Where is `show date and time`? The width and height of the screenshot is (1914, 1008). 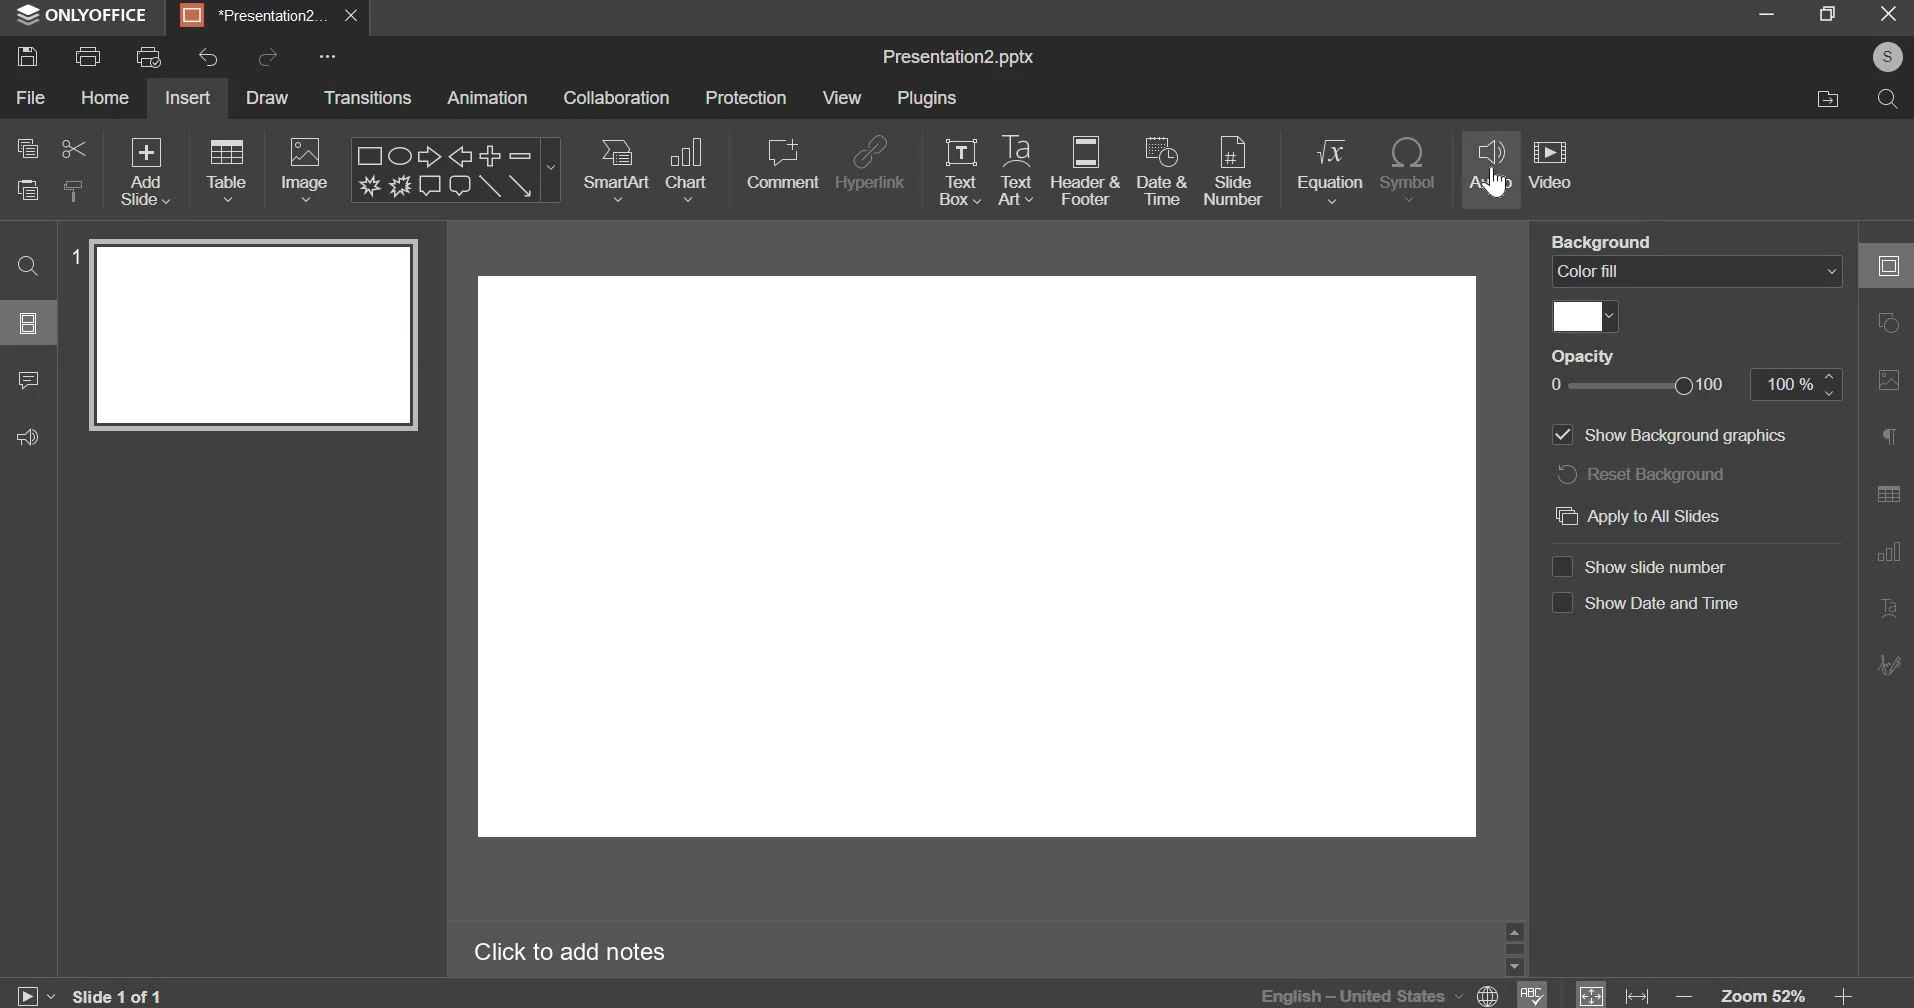 show date and time is located at coordinates (1649, 605).